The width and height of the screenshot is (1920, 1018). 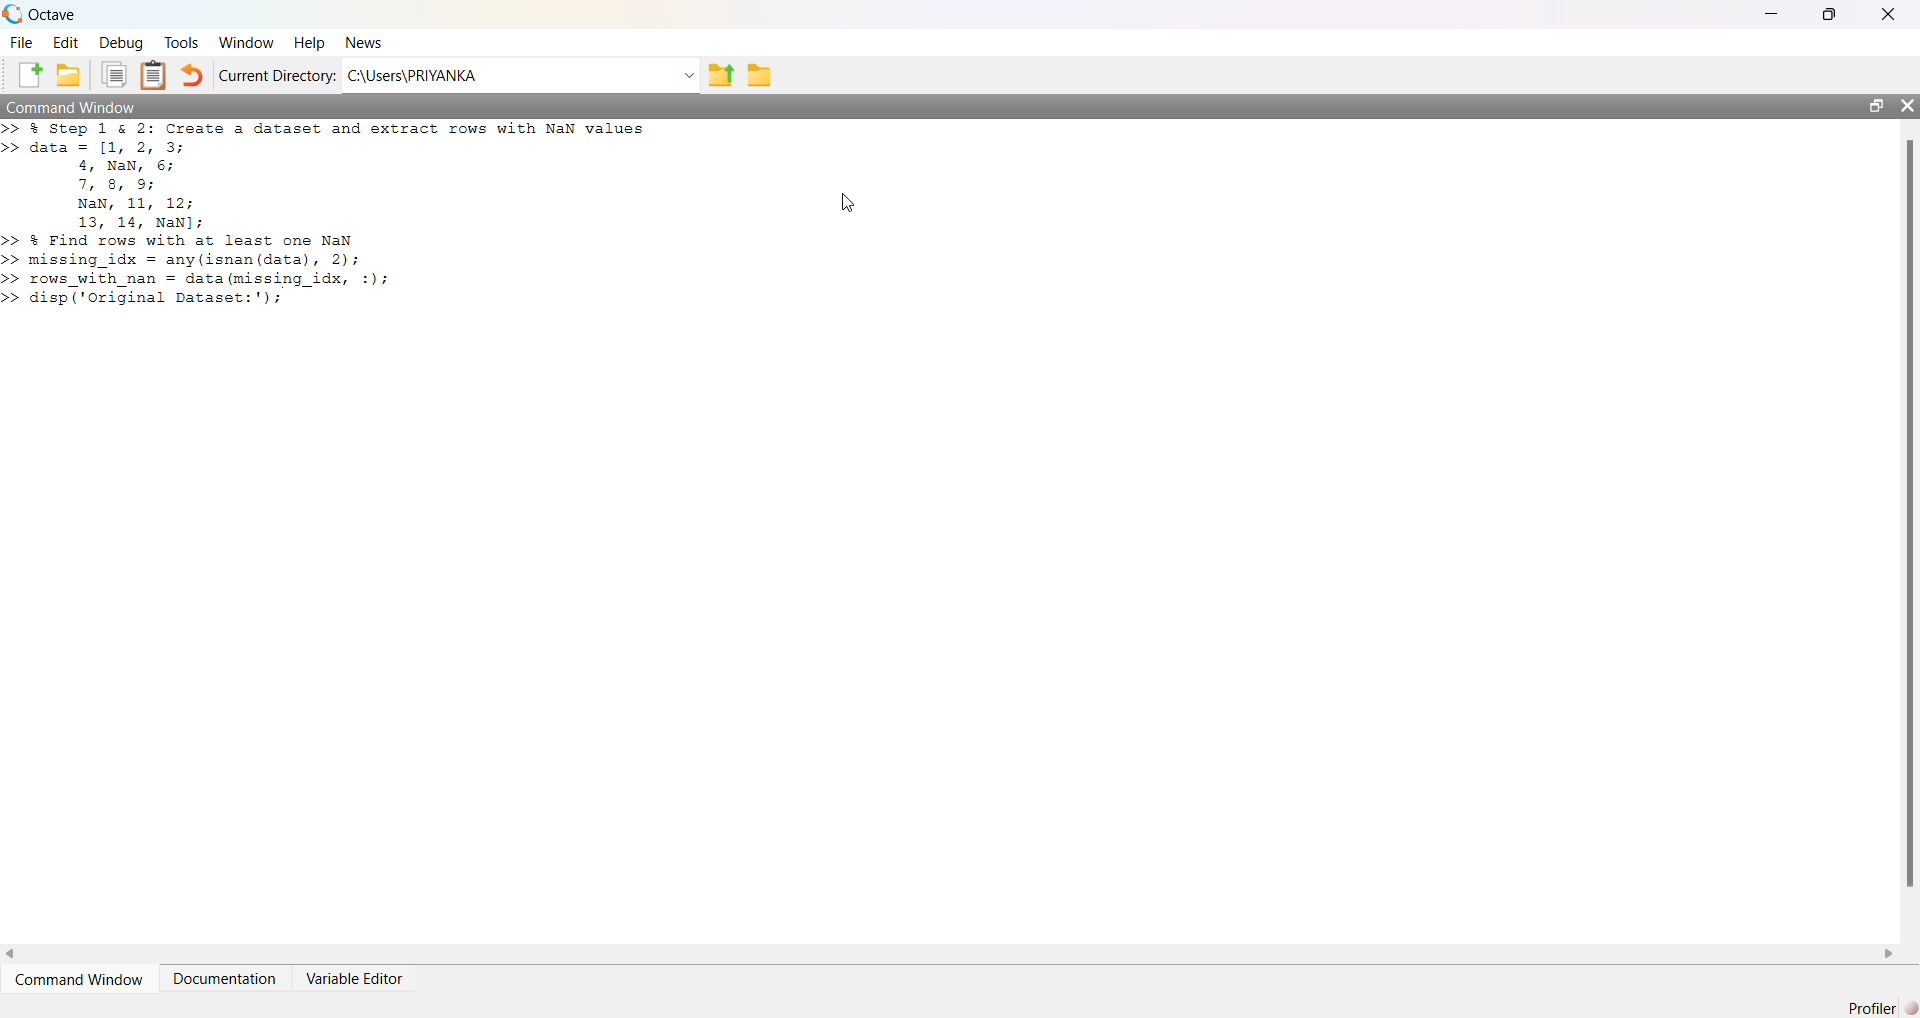 I want to click on Current Directory:, so click(x=278, y=75).